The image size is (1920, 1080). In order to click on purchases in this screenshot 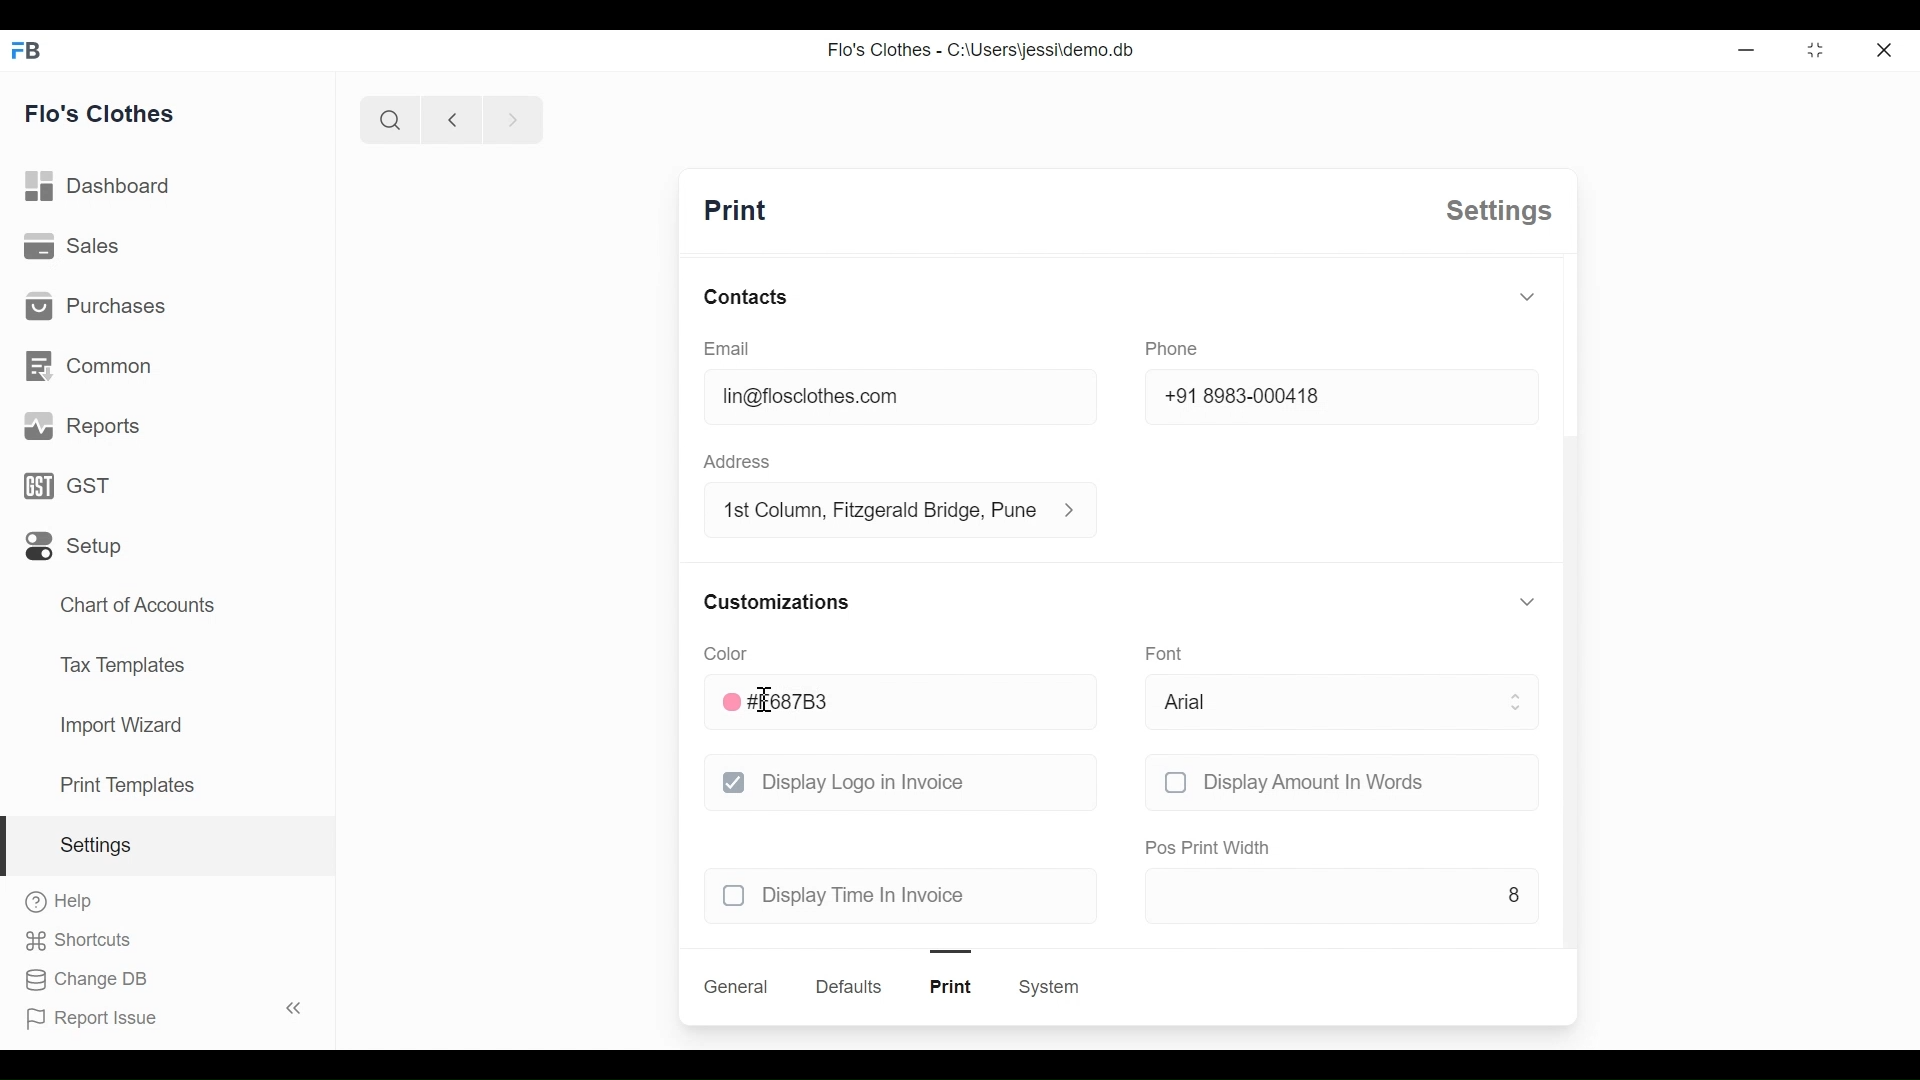, I will do `click(94, 305)`.